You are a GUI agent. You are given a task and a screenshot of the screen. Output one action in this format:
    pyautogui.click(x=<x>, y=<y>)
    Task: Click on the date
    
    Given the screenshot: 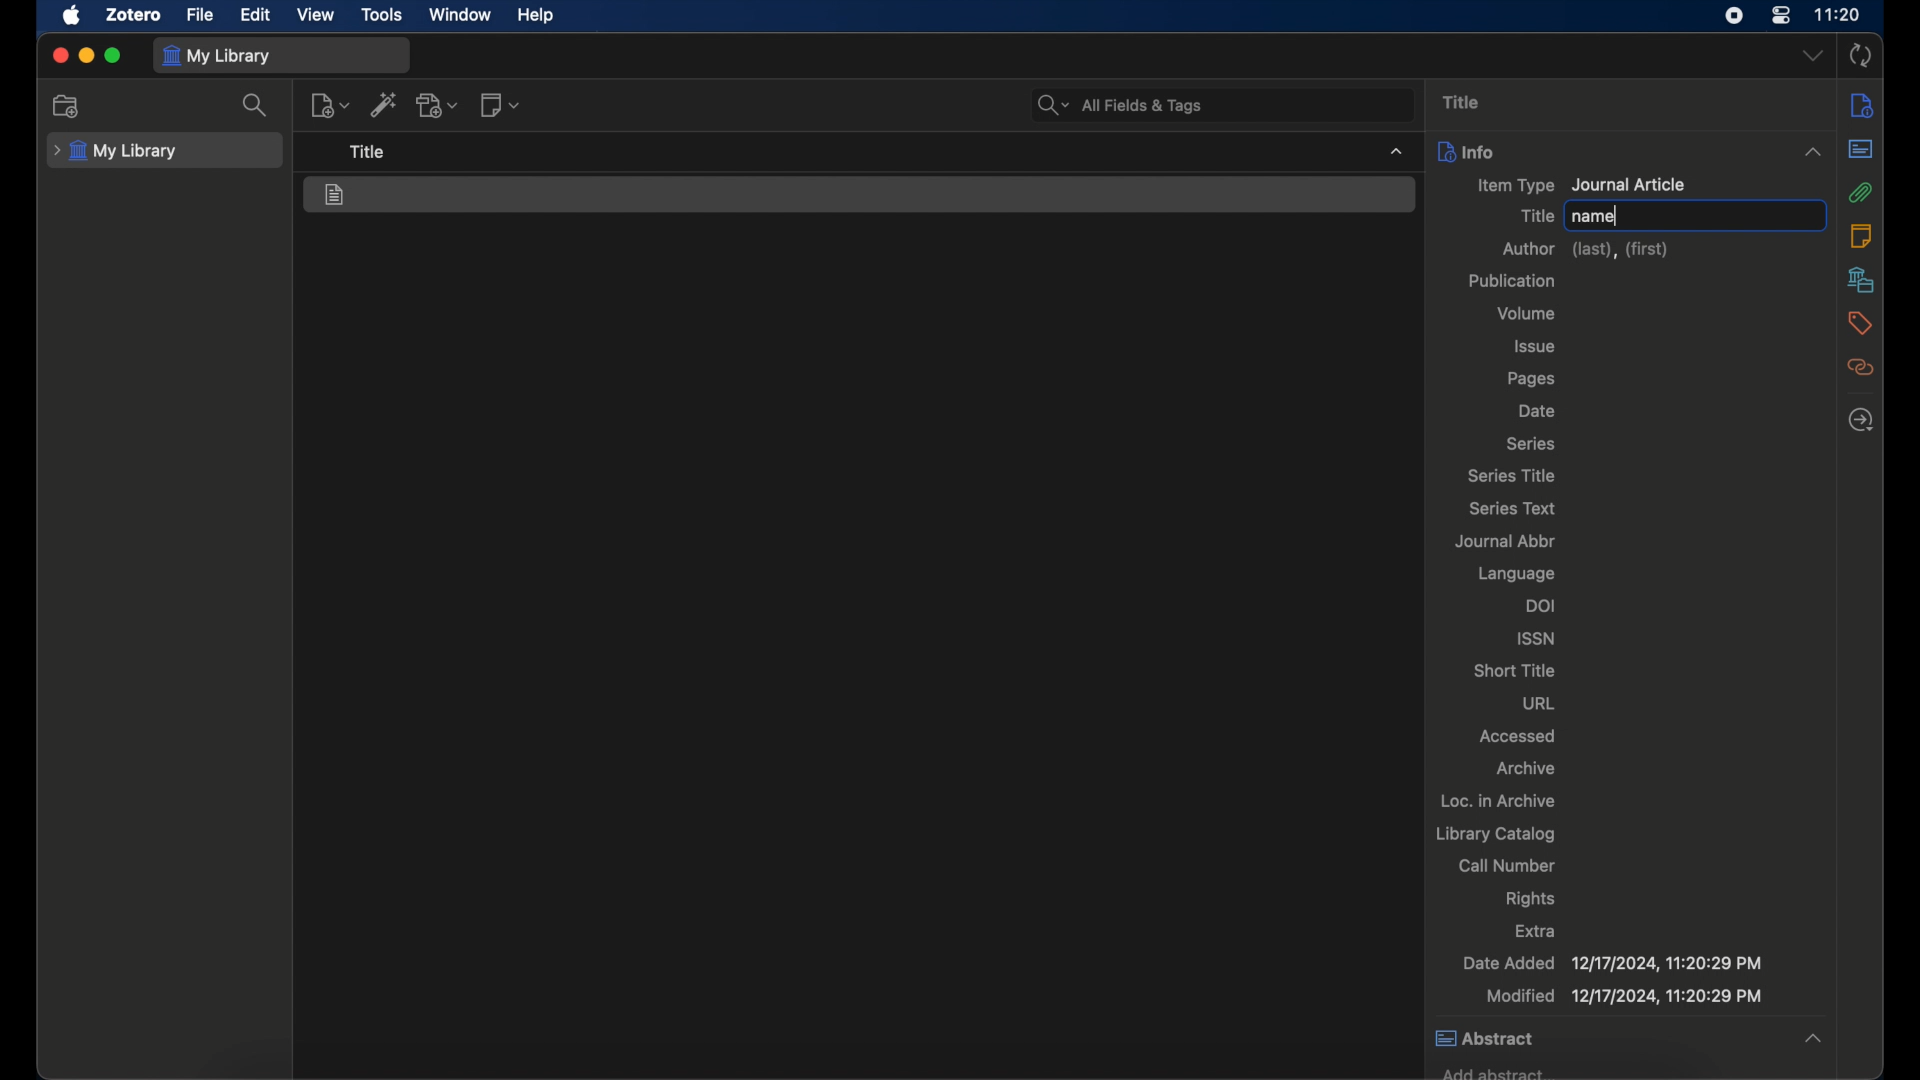 What is the action you would take?
    pyautogui.click(x=1538, y=412)
    